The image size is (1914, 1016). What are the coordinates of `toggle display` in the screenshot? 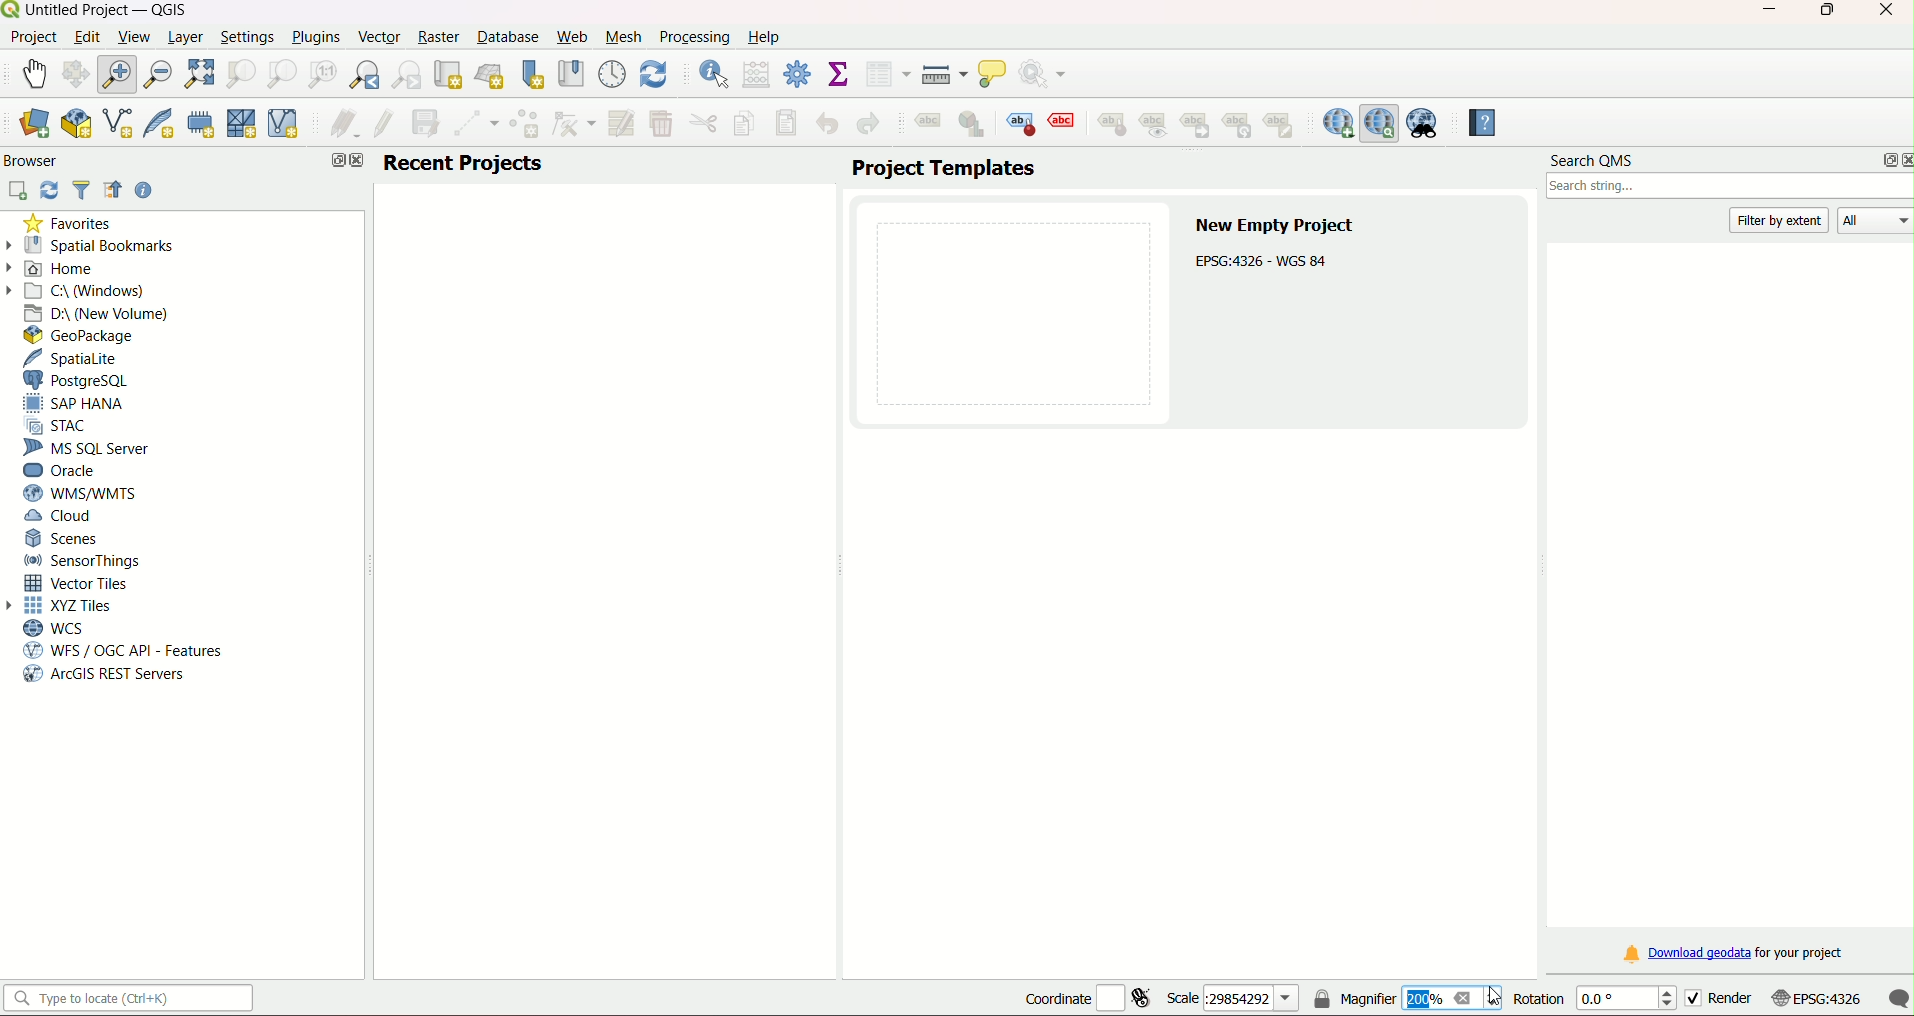 It's located at (1065, 121).